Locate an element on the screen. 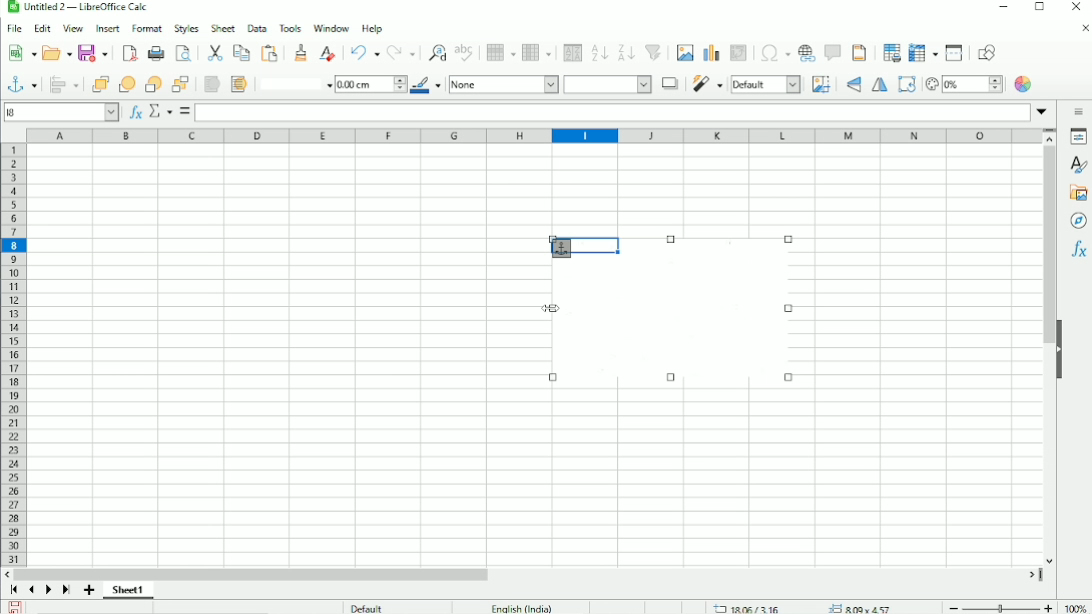 The height and width of the screenshot is (614, 1092). Define print area is located at coordinates (888, 53).